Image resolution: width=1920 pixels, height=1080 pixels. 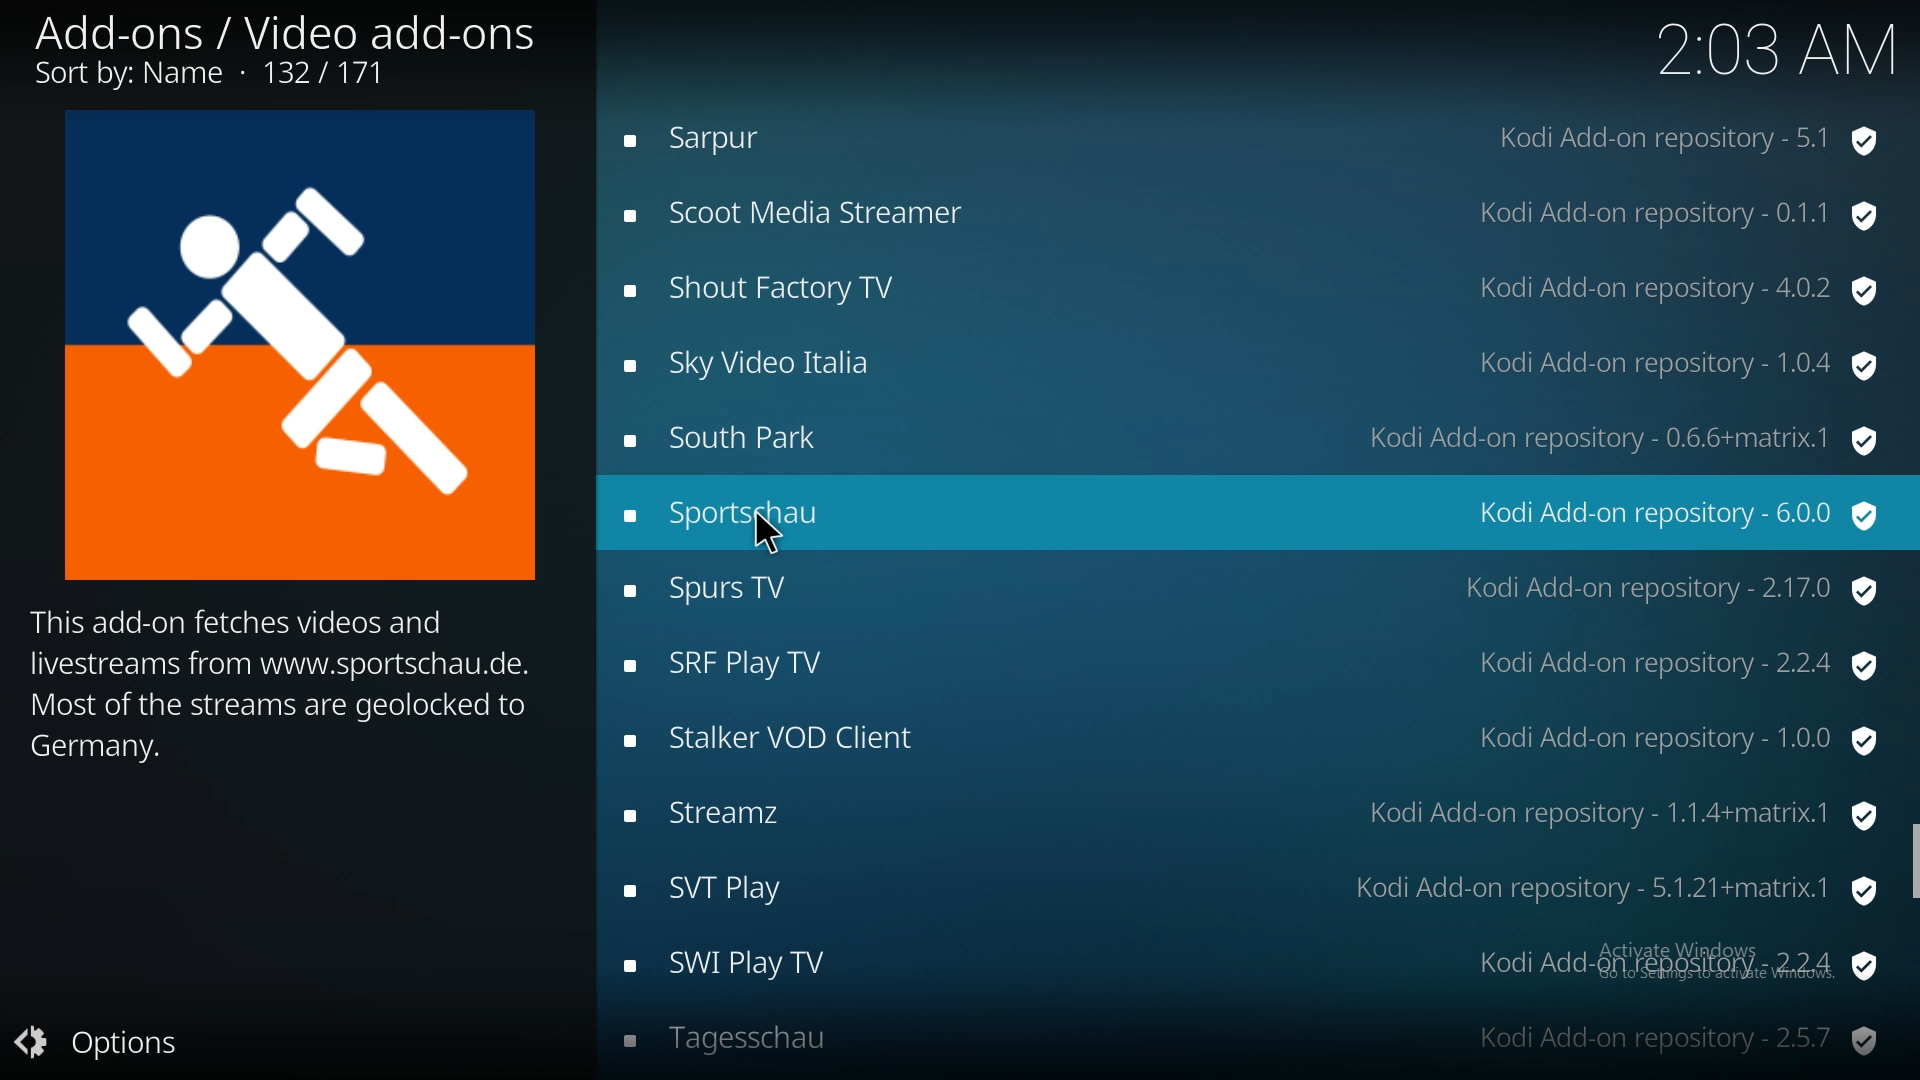 What do you see at coordinates (1260, 965) in the screenshot?
I see `swi play tv` at bounding box center [1260, 965].